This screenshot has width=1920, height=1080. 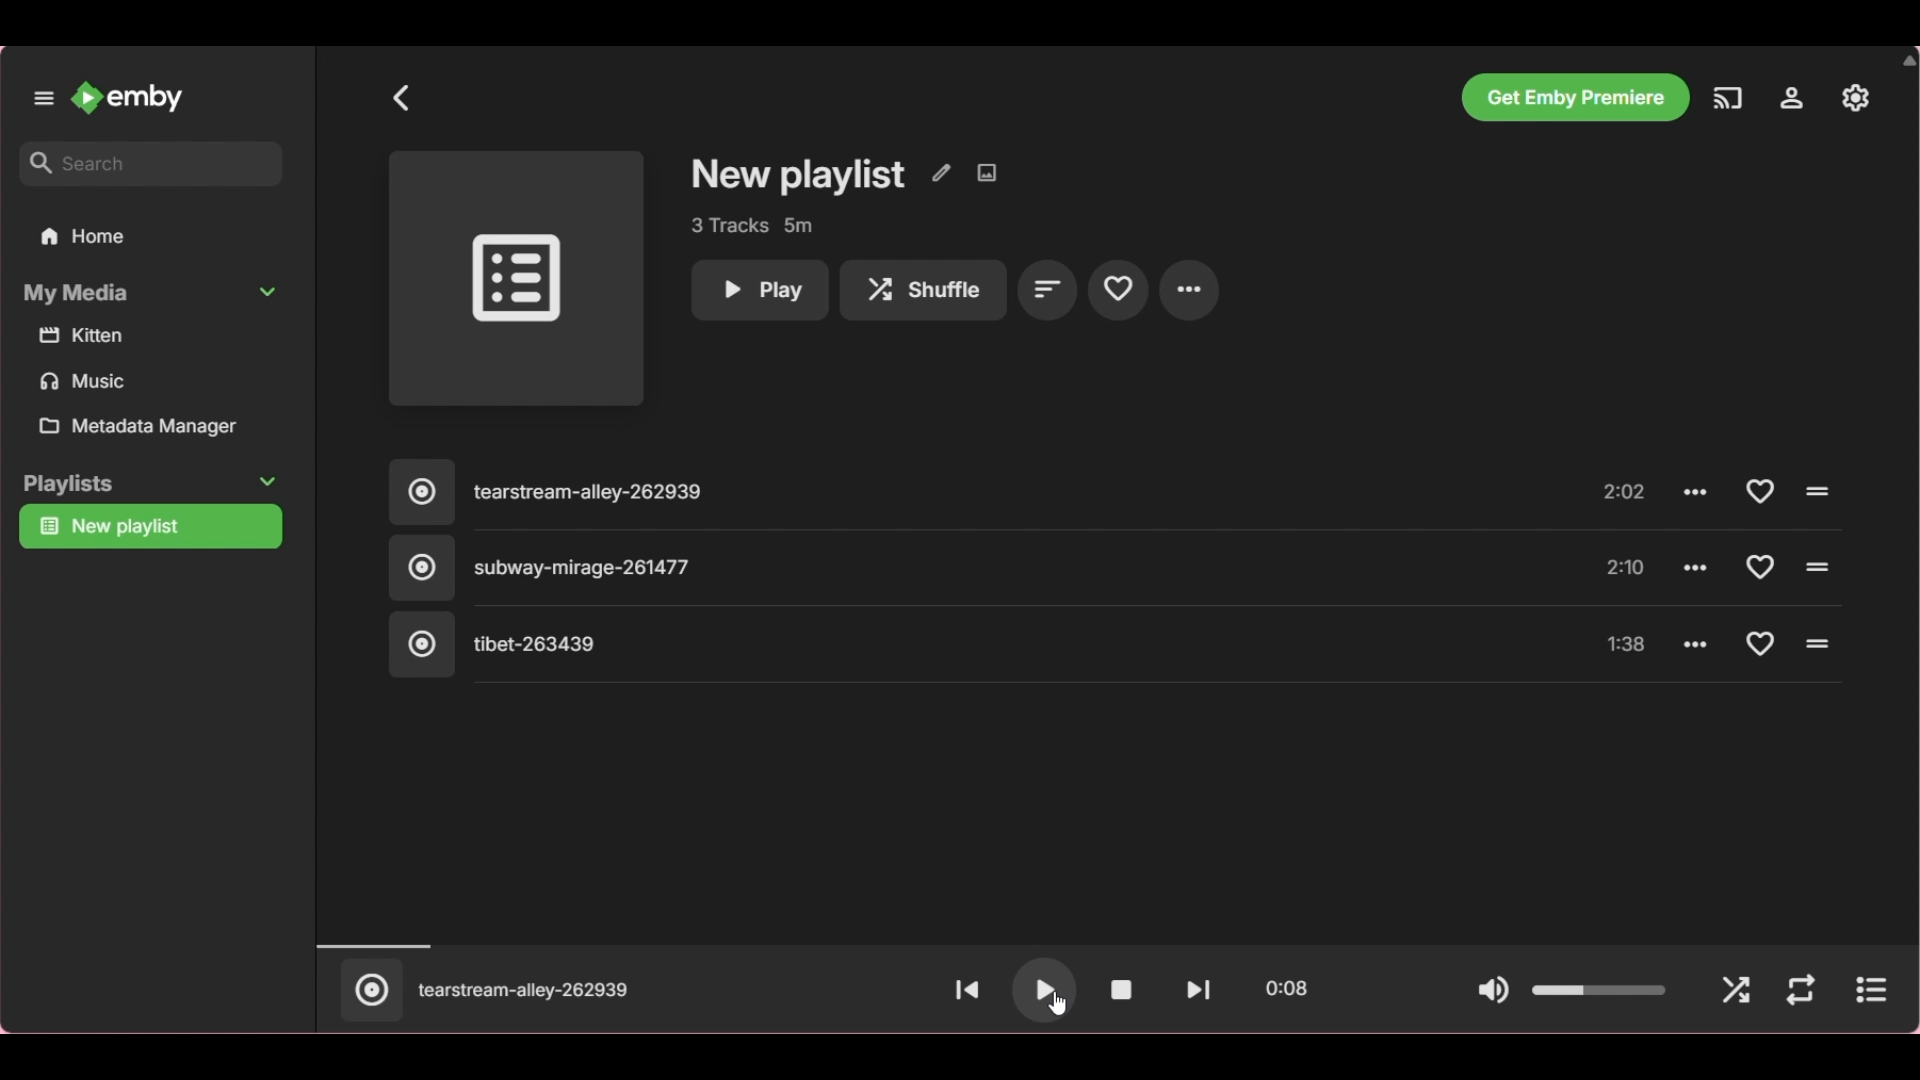 What do you see at coordinates (1728, 98) in the screenshot?
I see `Play on another device` at bounding box center [1728, 98].